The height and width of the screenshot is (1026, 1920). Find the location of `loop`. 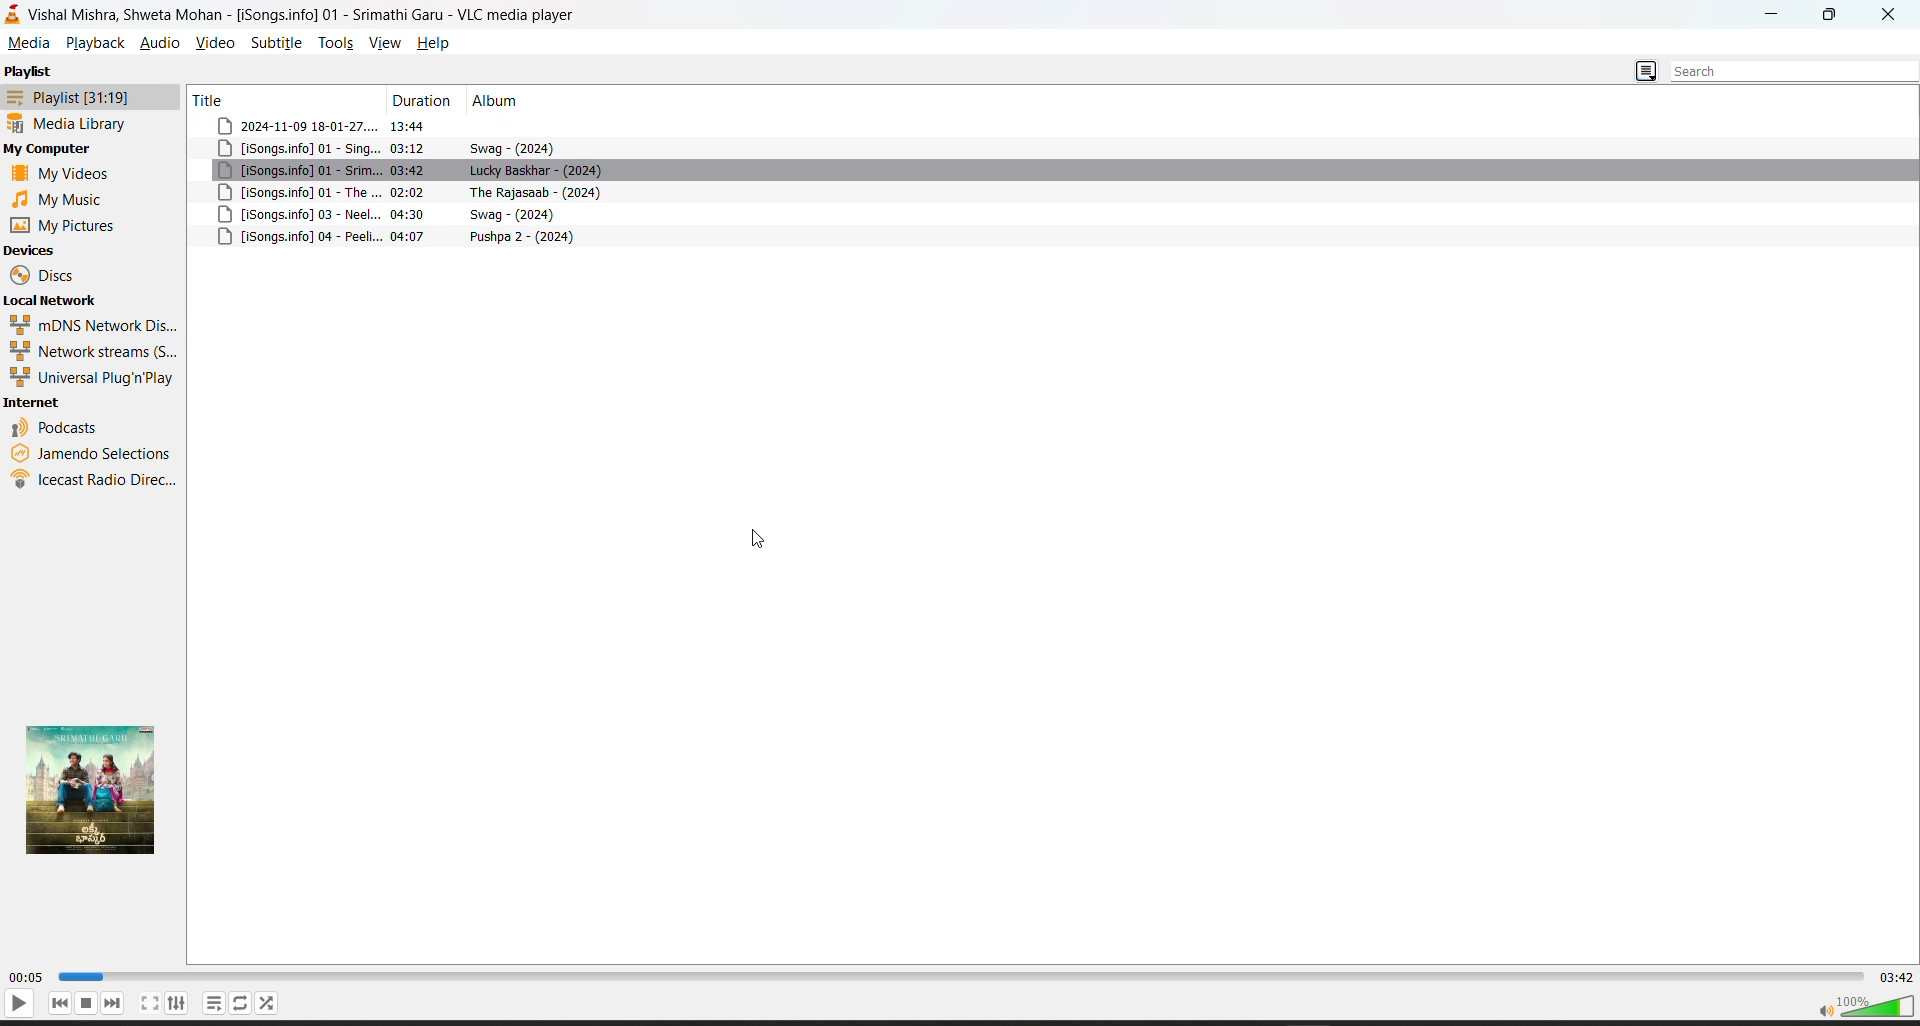

loop is located at coordinates (213, 1003).